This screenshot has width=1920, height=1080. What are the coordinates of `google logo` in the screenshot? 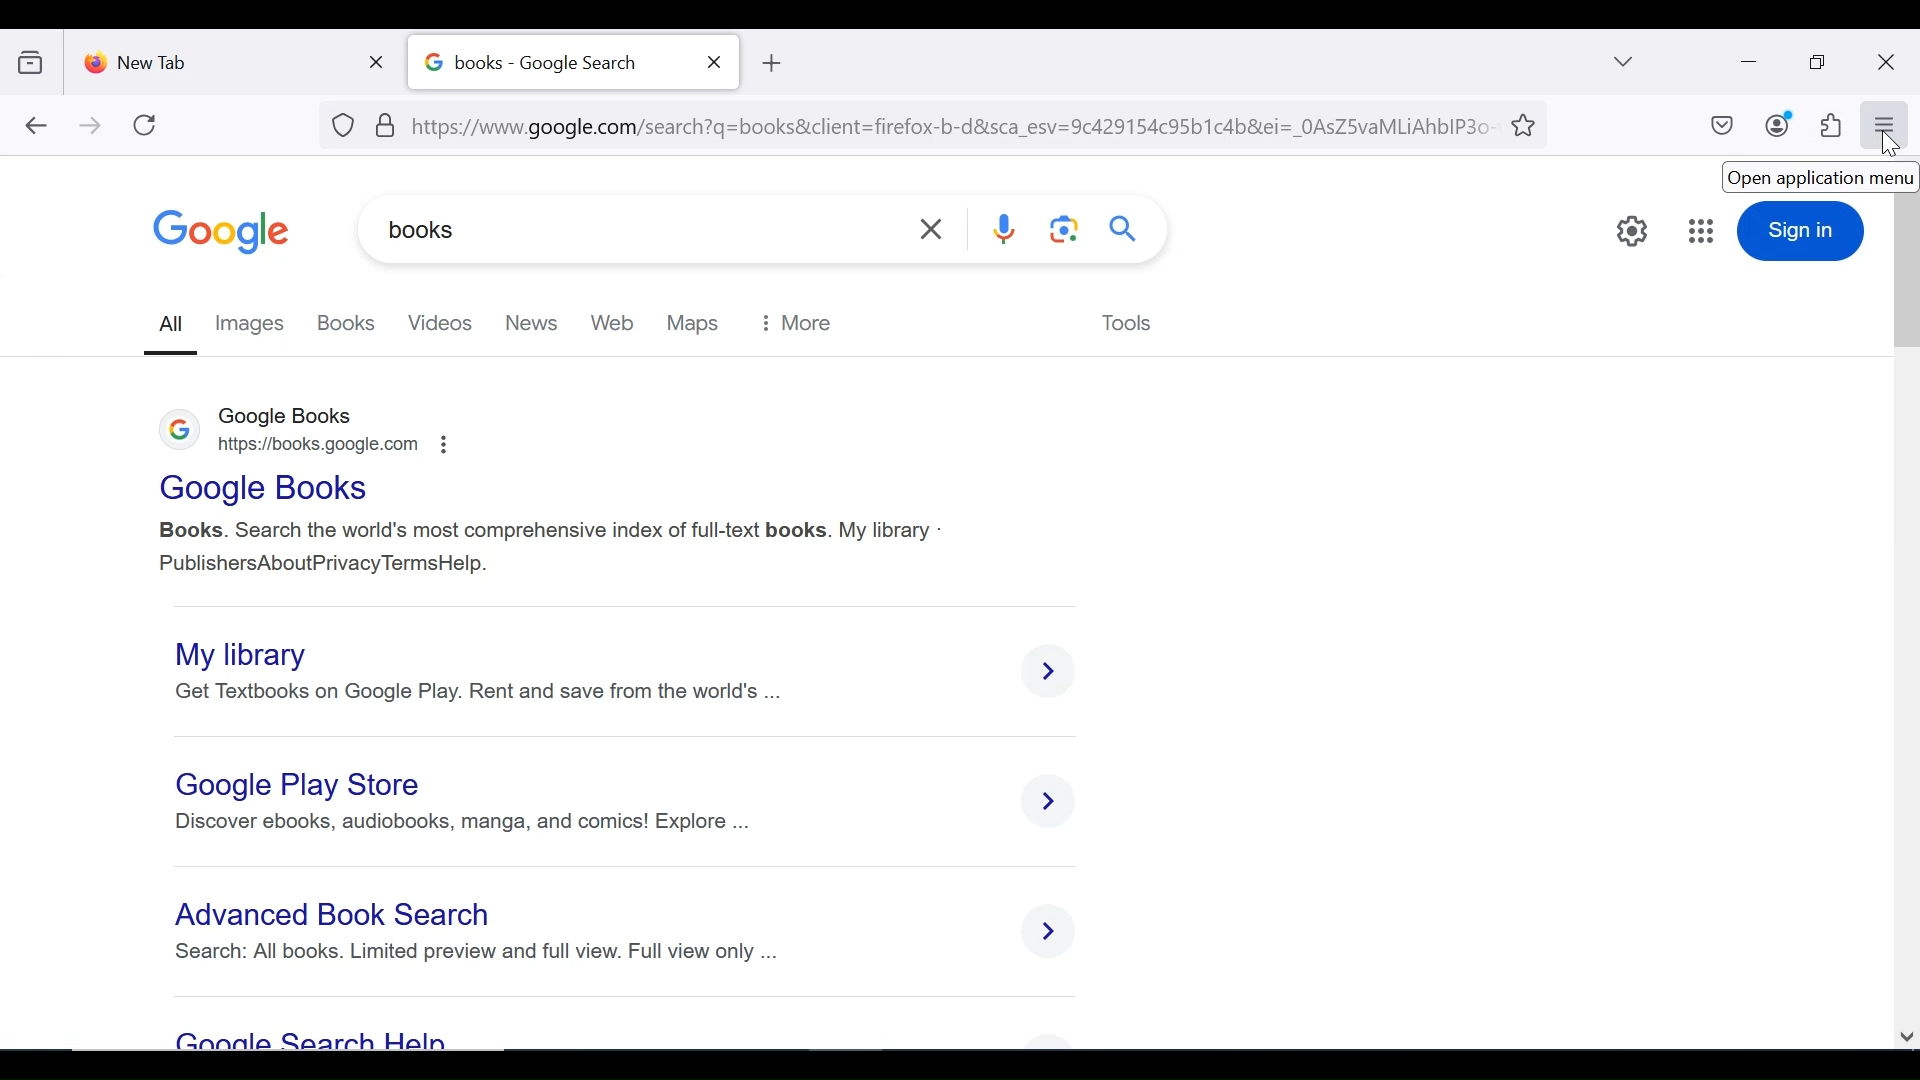 It's located at (222, 232).